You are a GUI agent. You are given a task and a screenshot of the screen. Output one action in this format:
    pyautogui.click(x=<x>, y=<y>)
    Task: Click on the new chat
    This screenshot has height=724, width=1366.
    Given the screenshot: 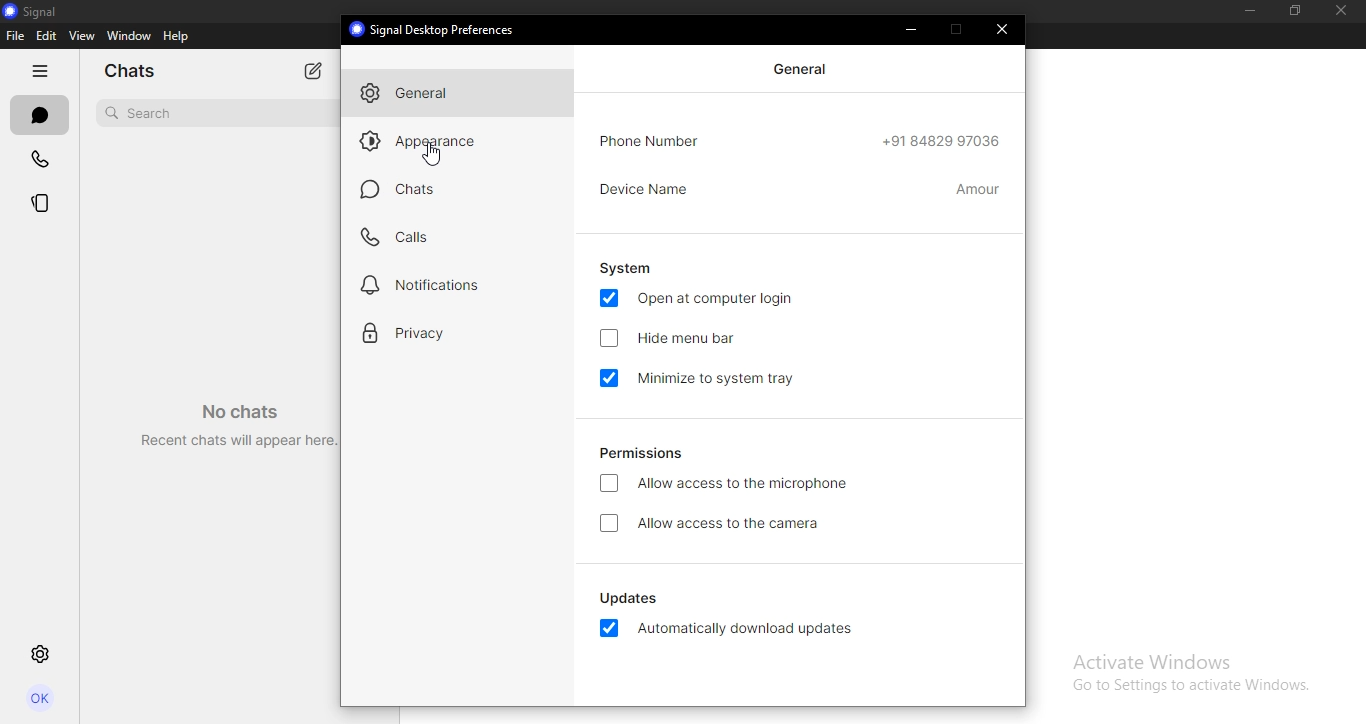 What is the action you would take?
    pyautogui.click(x=314, y=69)
    